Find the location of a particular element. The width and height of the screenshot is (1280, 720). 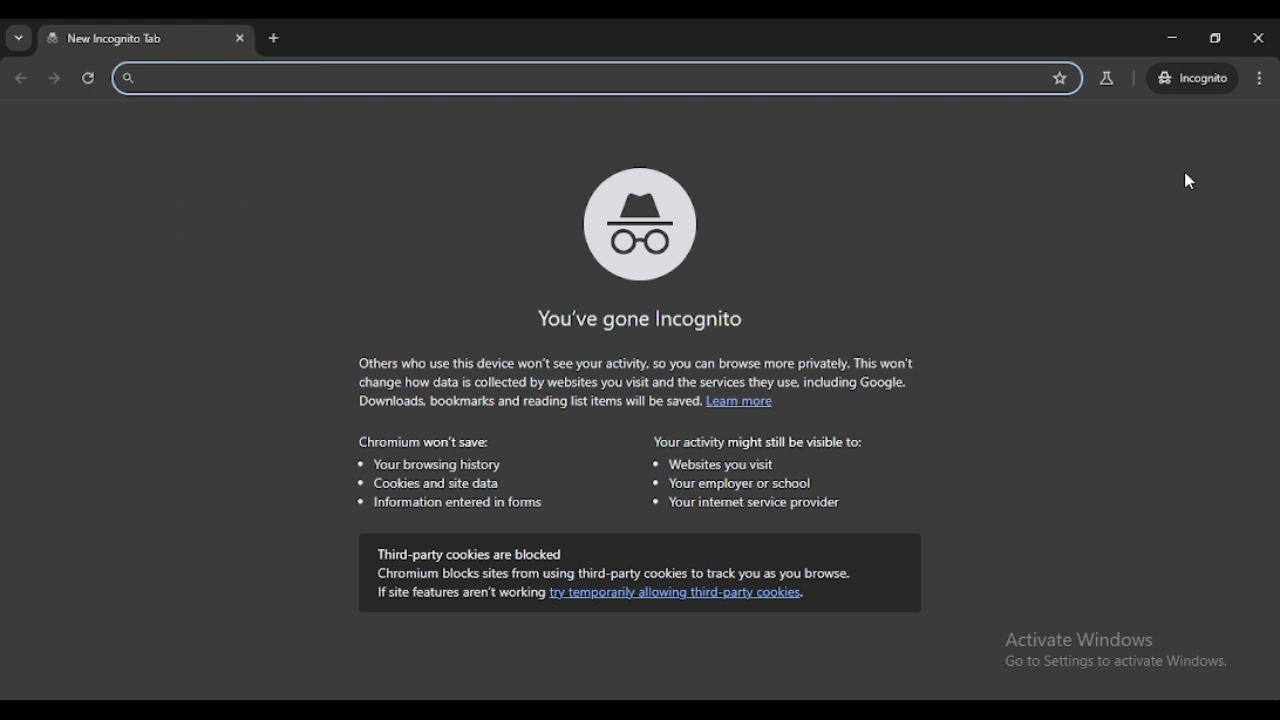

your activity might still be visible to: websites you visit, your employer or school, your internet service provider is located at coordinates (757, 473).